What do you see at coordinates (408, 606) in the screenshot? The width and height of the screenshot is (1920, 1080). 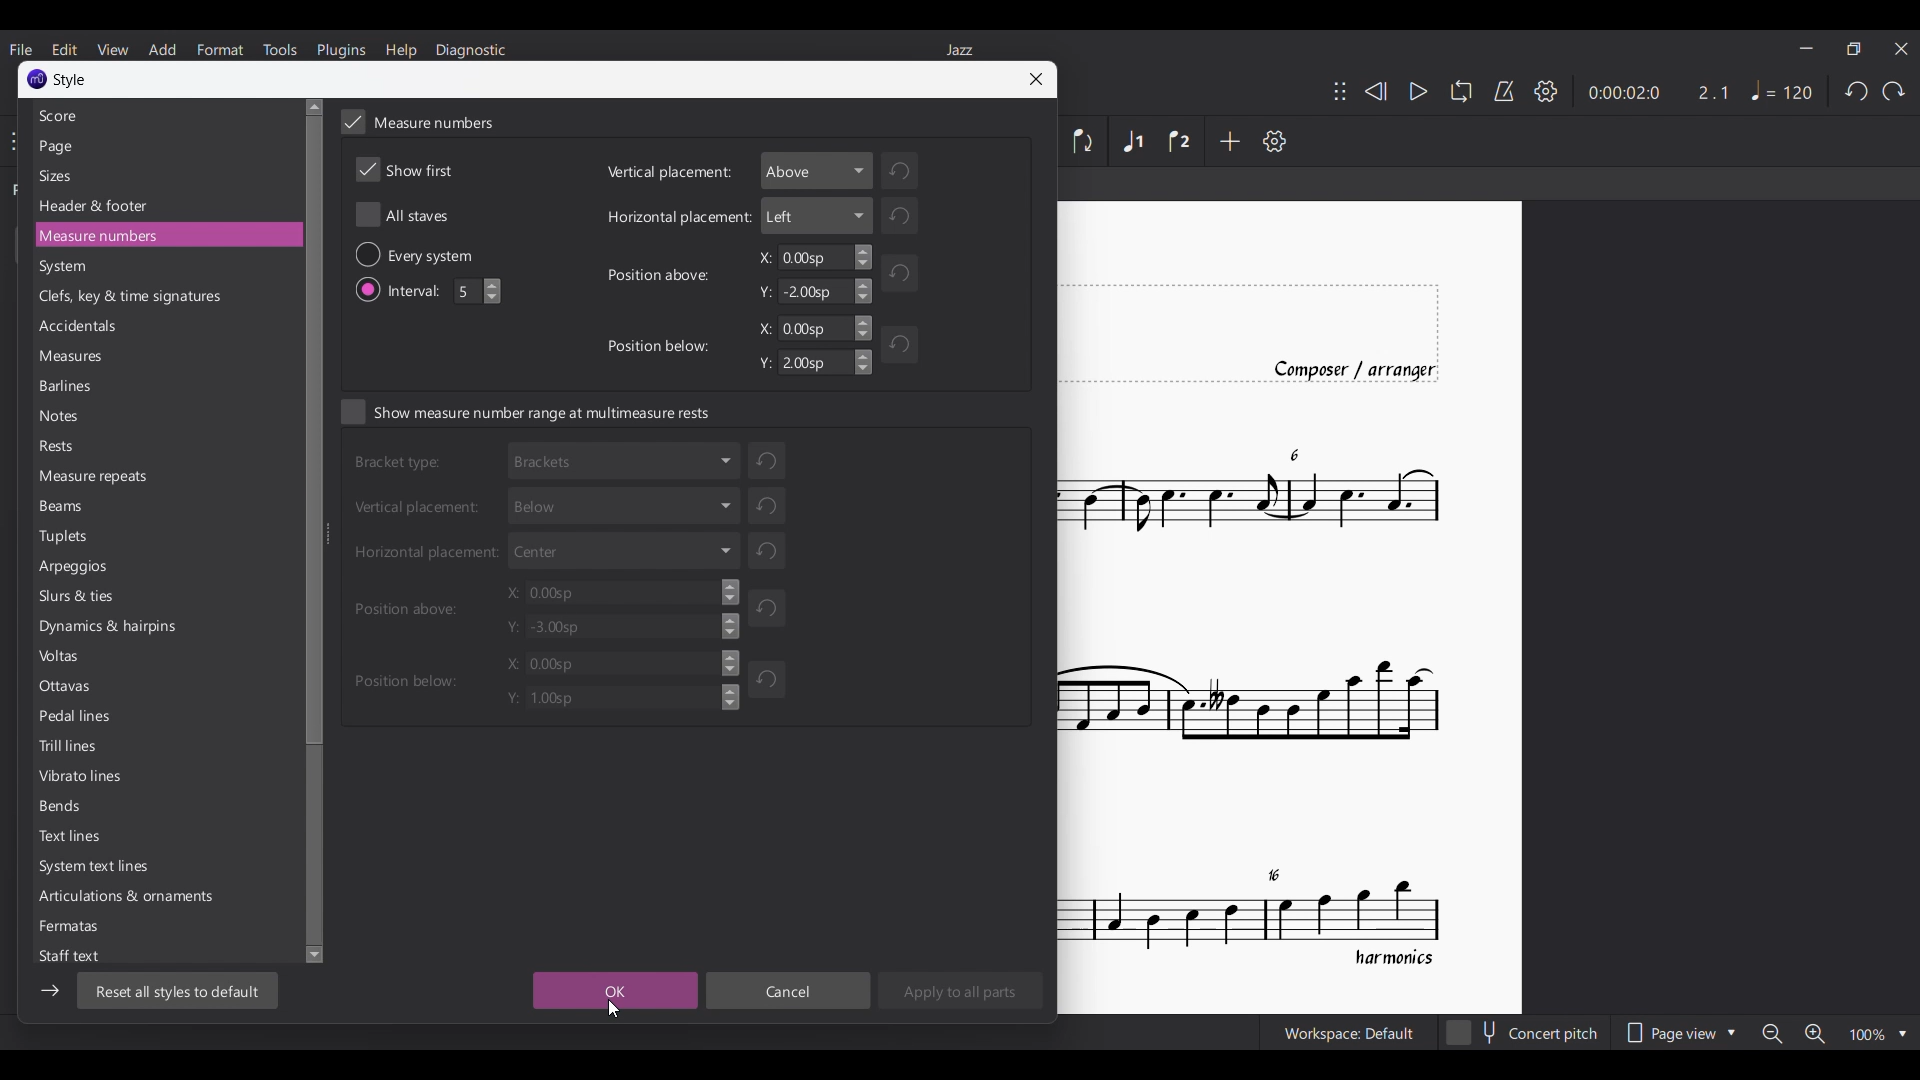 I see `Position` at bounding box center [408, 606].